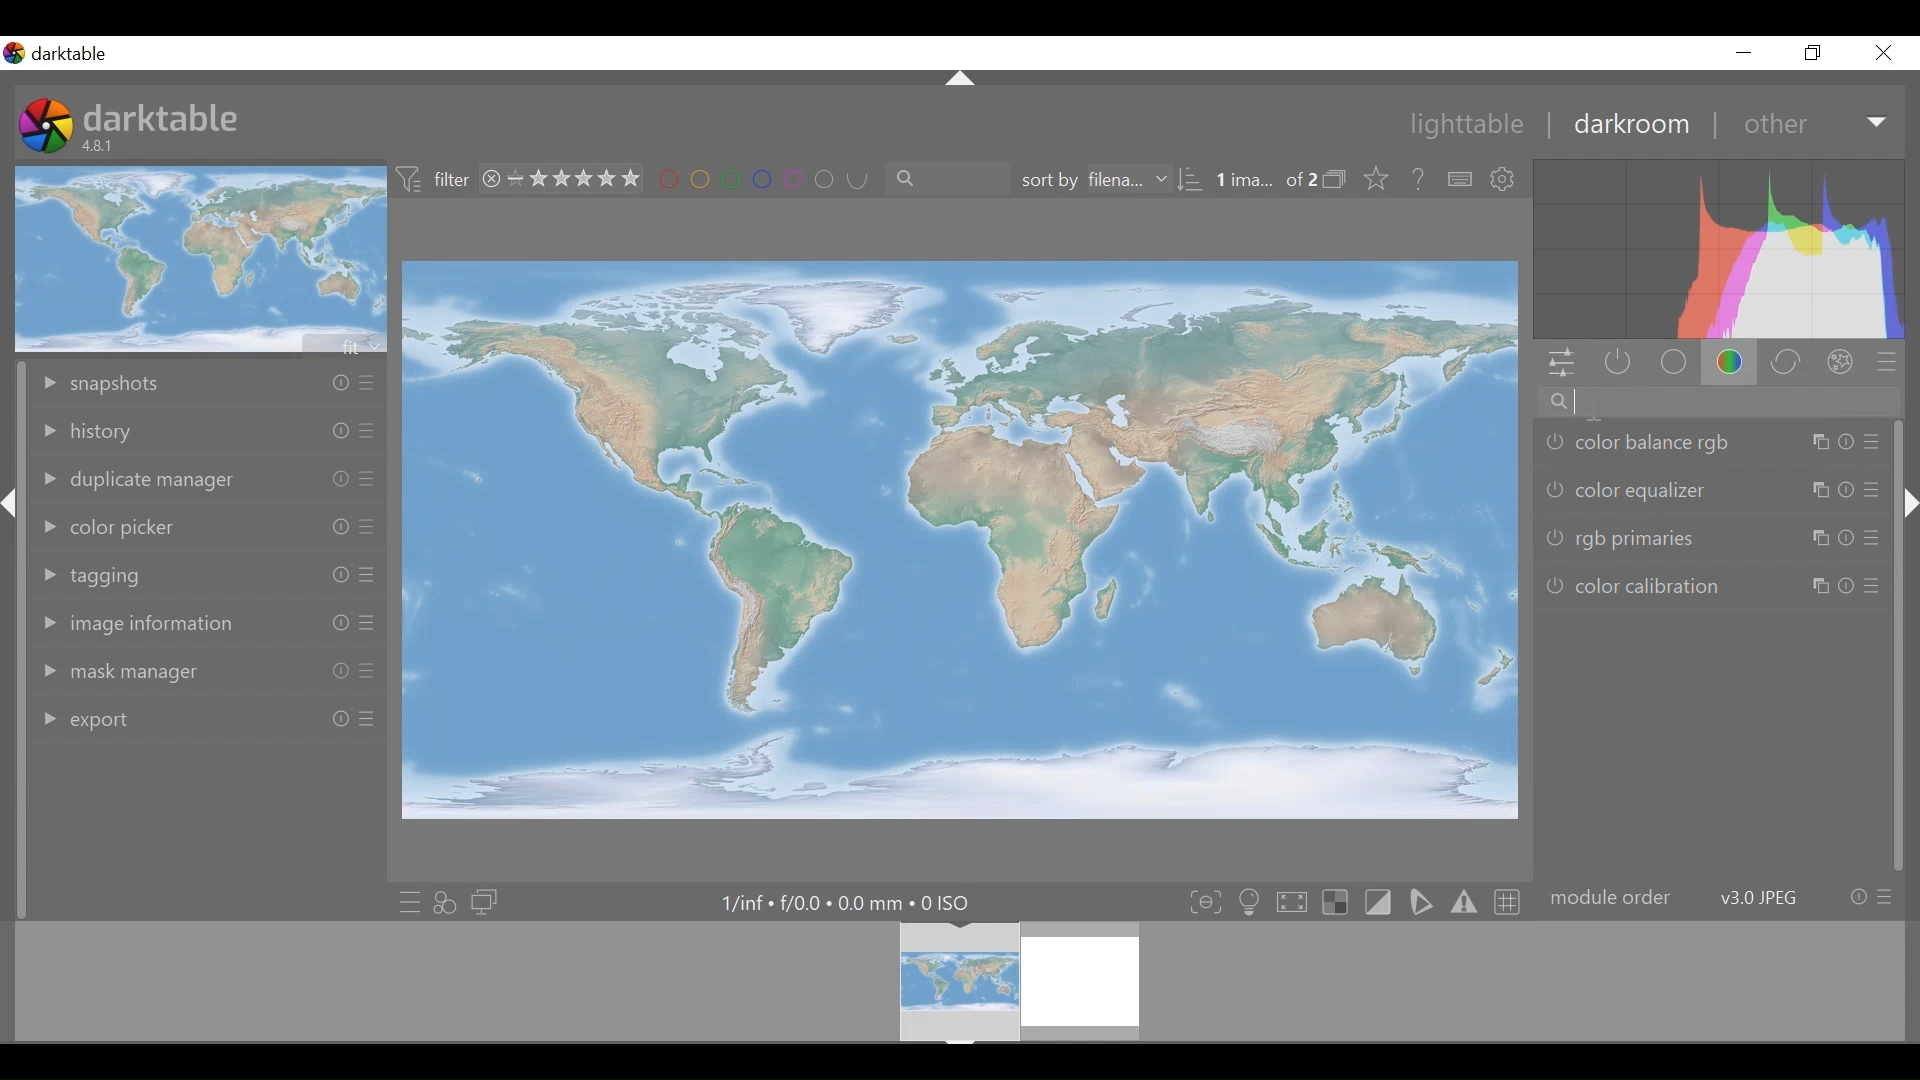 The image size is (1920, 1080). I want to click on color equalizer, so click(1714, 490).